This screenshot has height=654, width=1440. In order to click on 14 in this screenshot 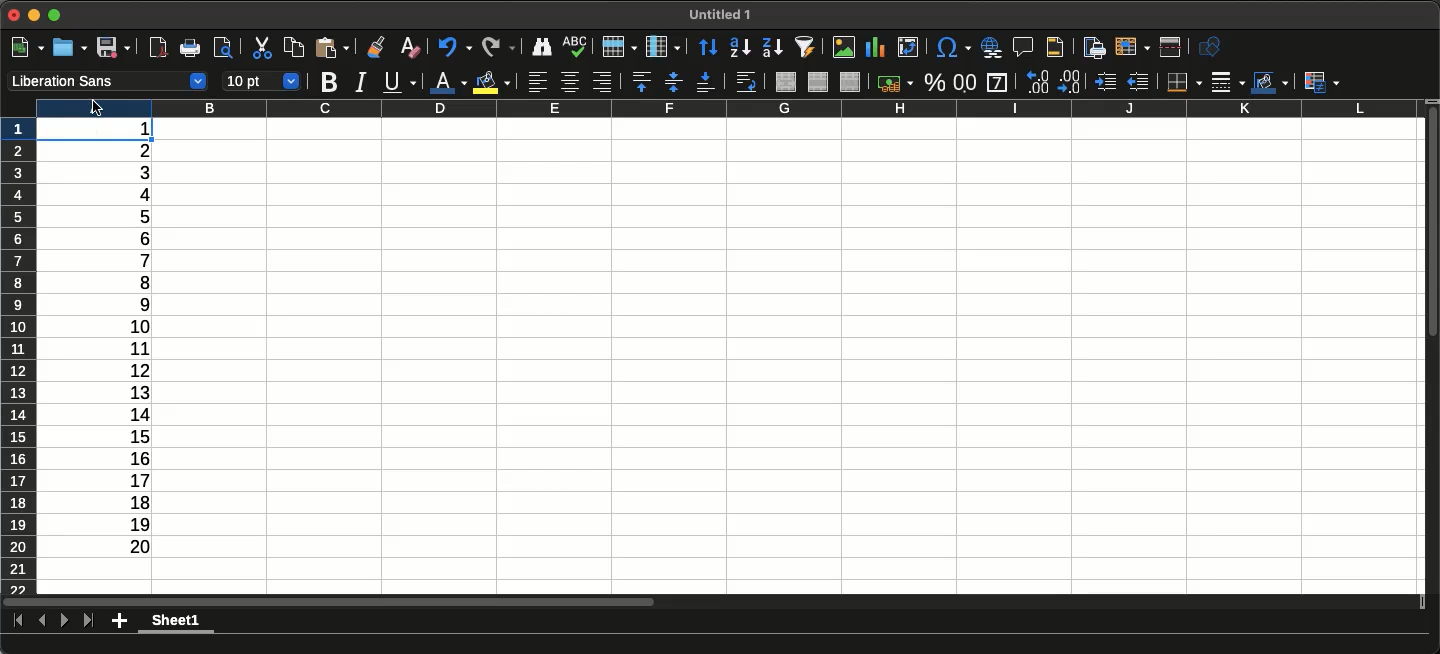, I will do `click(130, 412)`.